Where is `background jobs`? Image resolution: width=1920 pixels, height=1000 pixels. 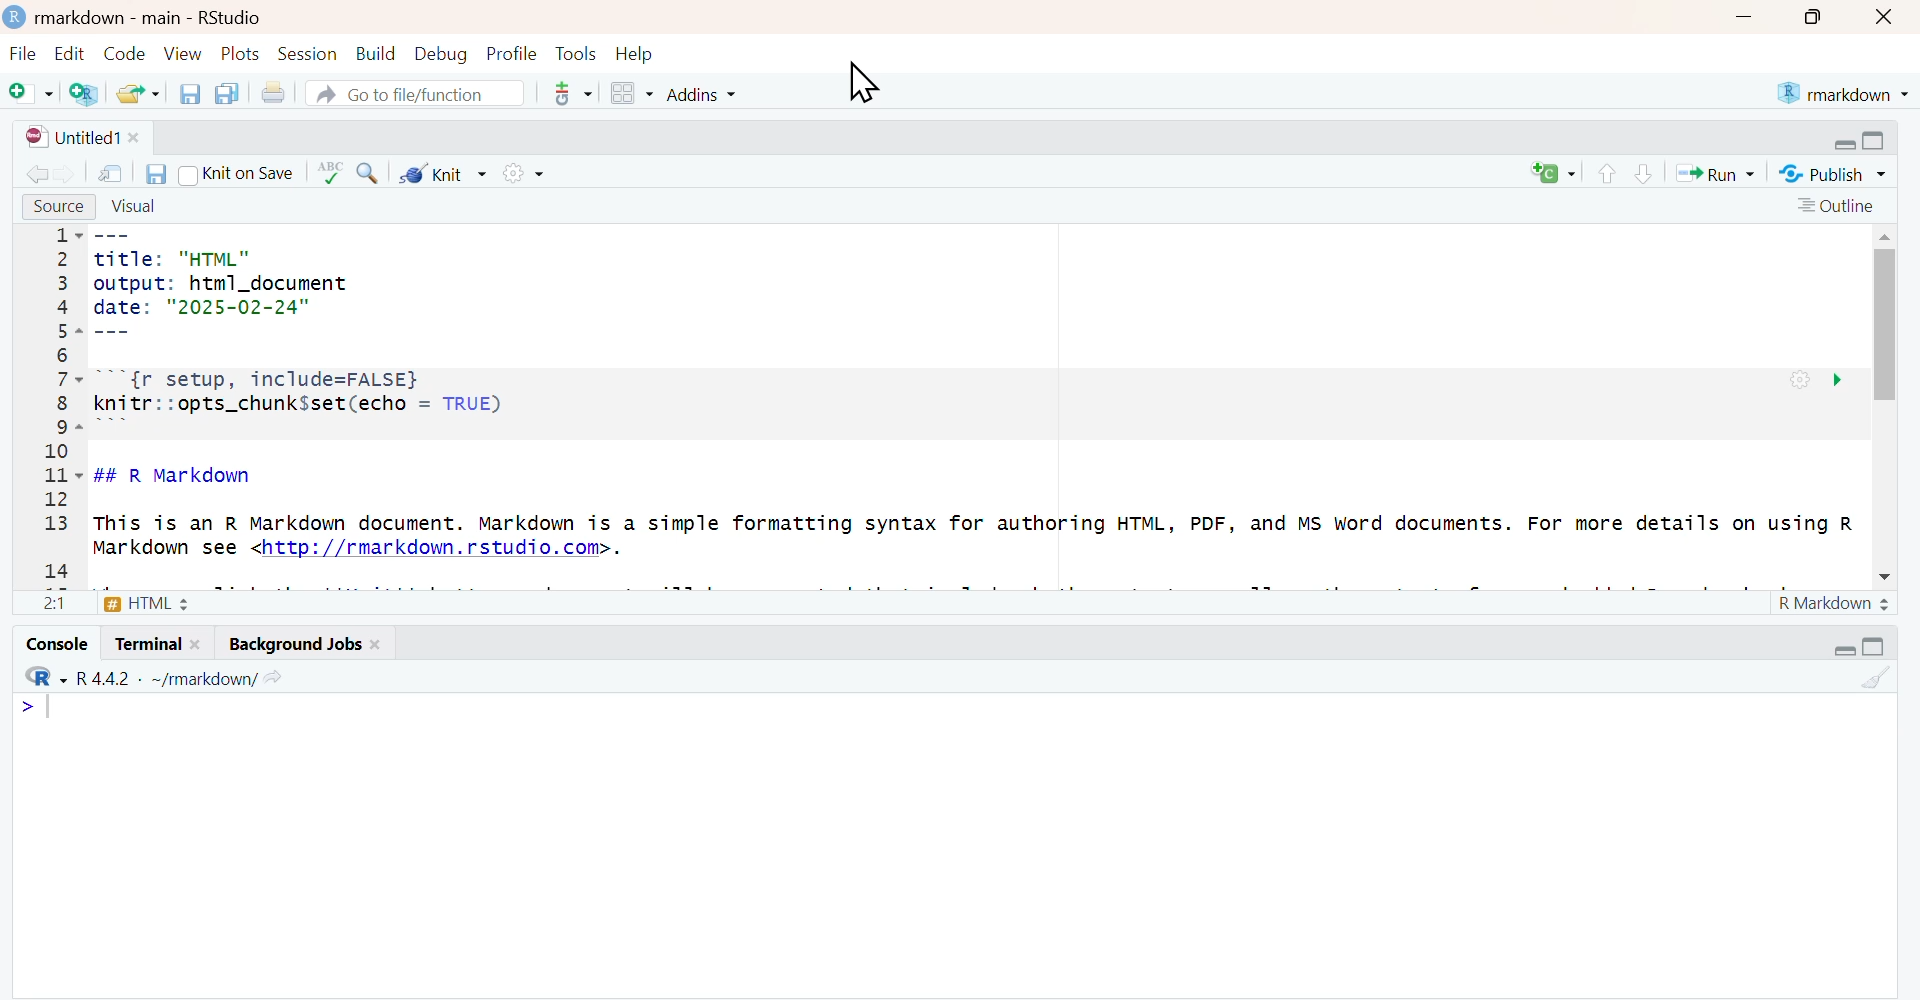
background jobs is located at coordinates (297, 643).